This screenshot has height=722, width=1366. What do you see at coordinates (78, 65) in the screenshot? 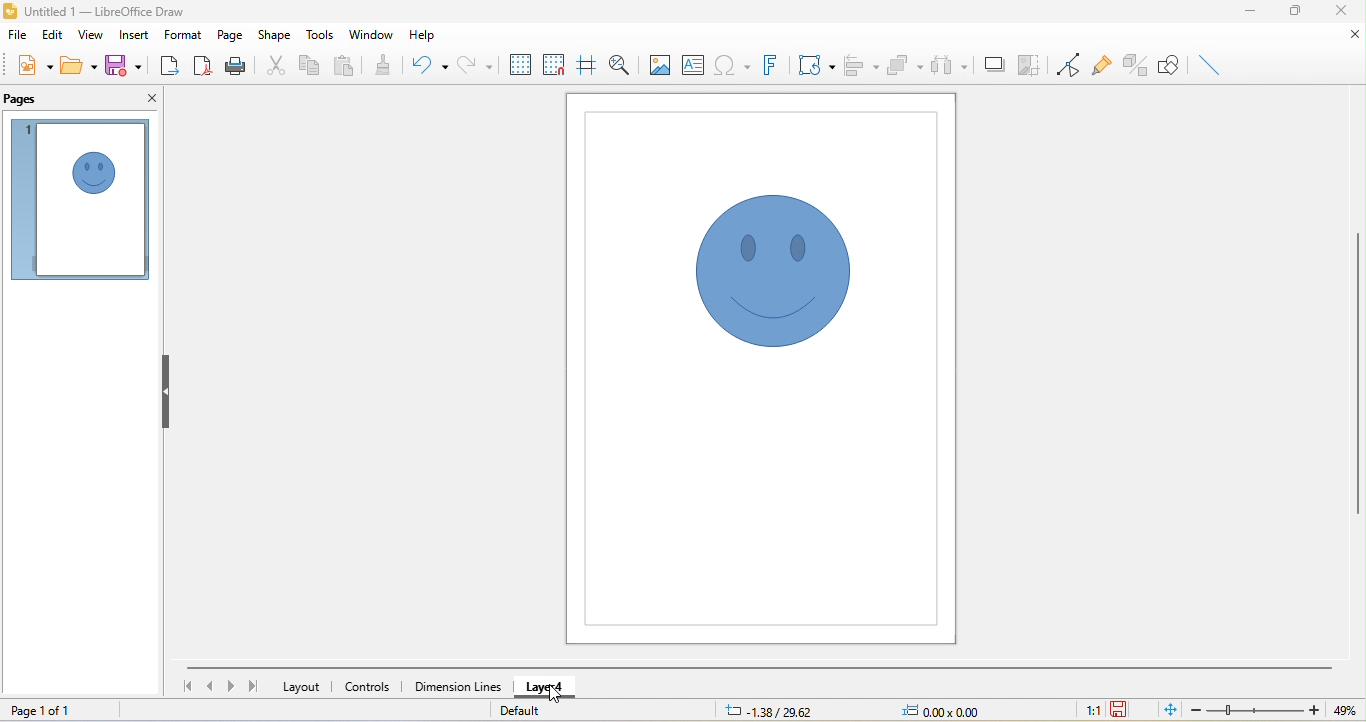
I see `open` at bounding box center [78, 65].